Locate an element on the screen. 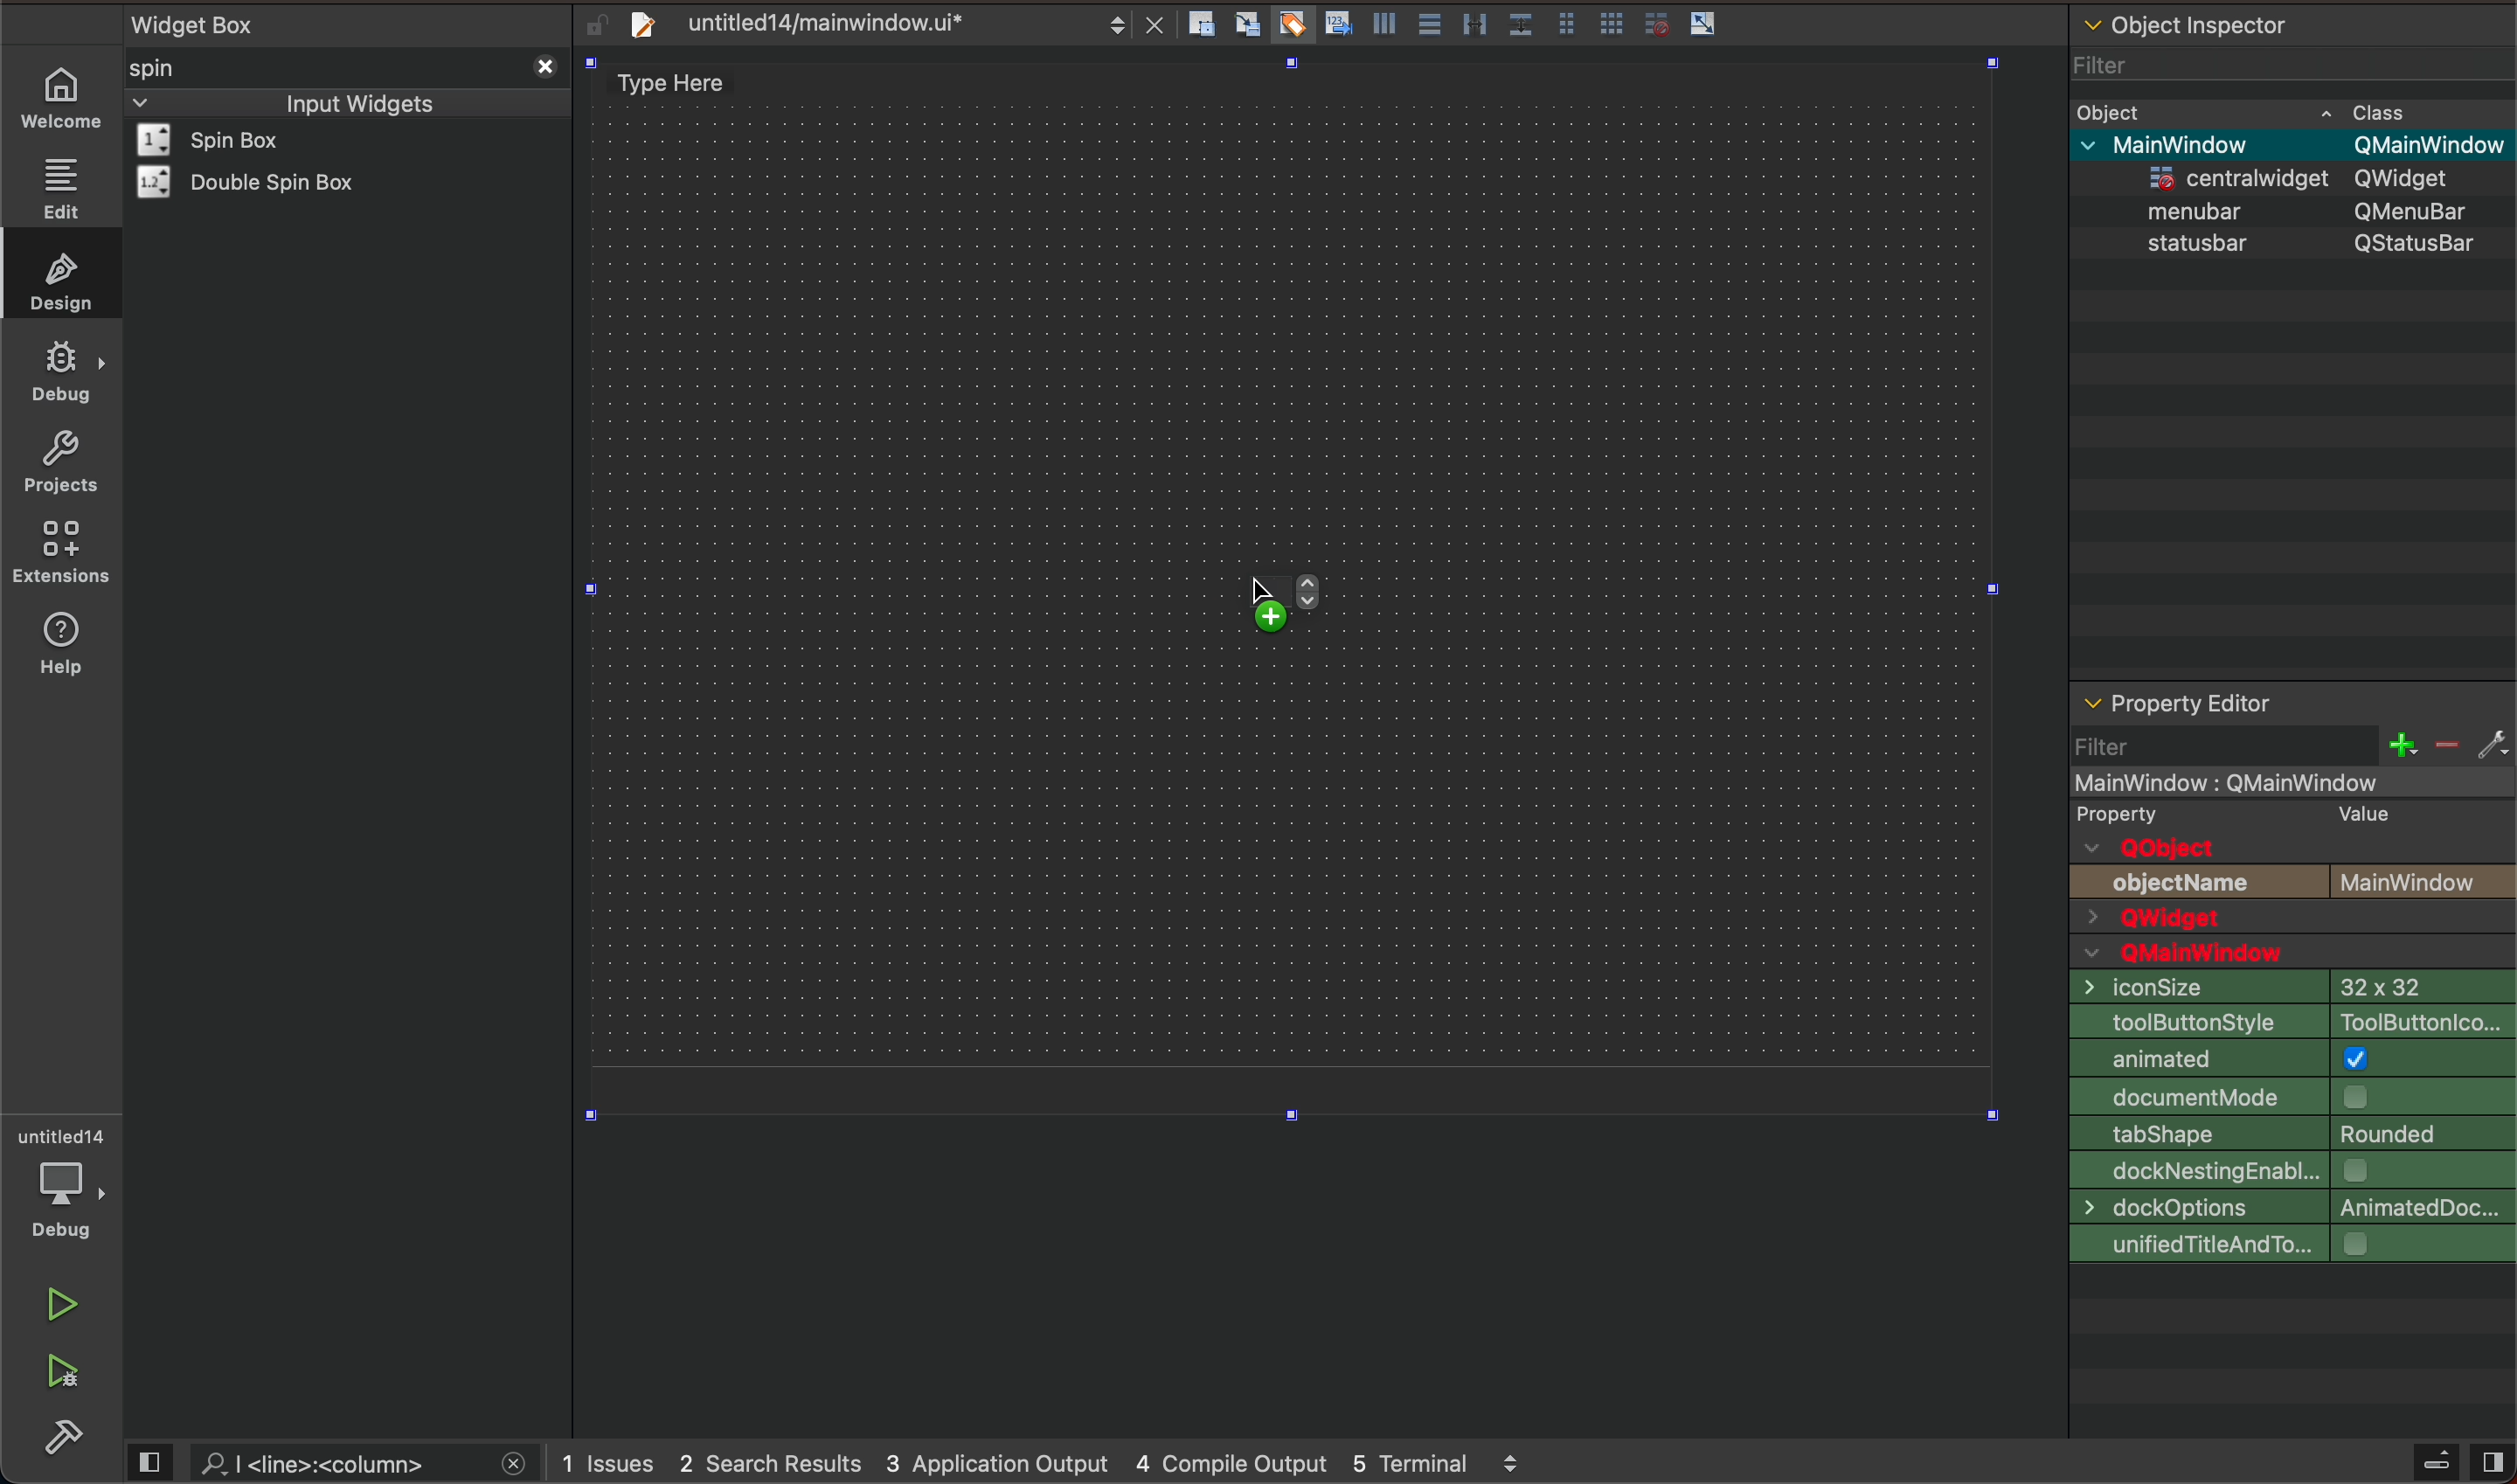 Image resolution: width=2517 pixels, height=1484 pixels. layout action is located at coordinates (1460, 20).